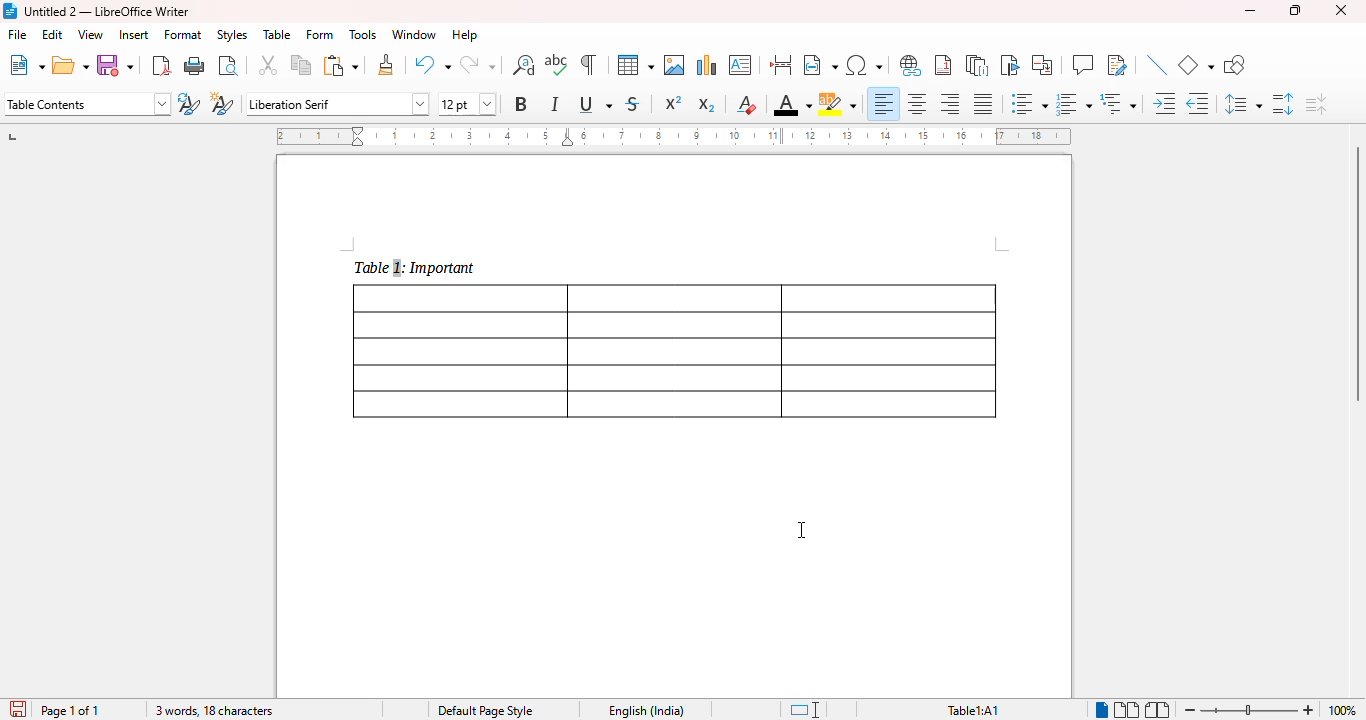 This screenshot has width=1366, height=720. I want to click on copy, so click(302, 64).